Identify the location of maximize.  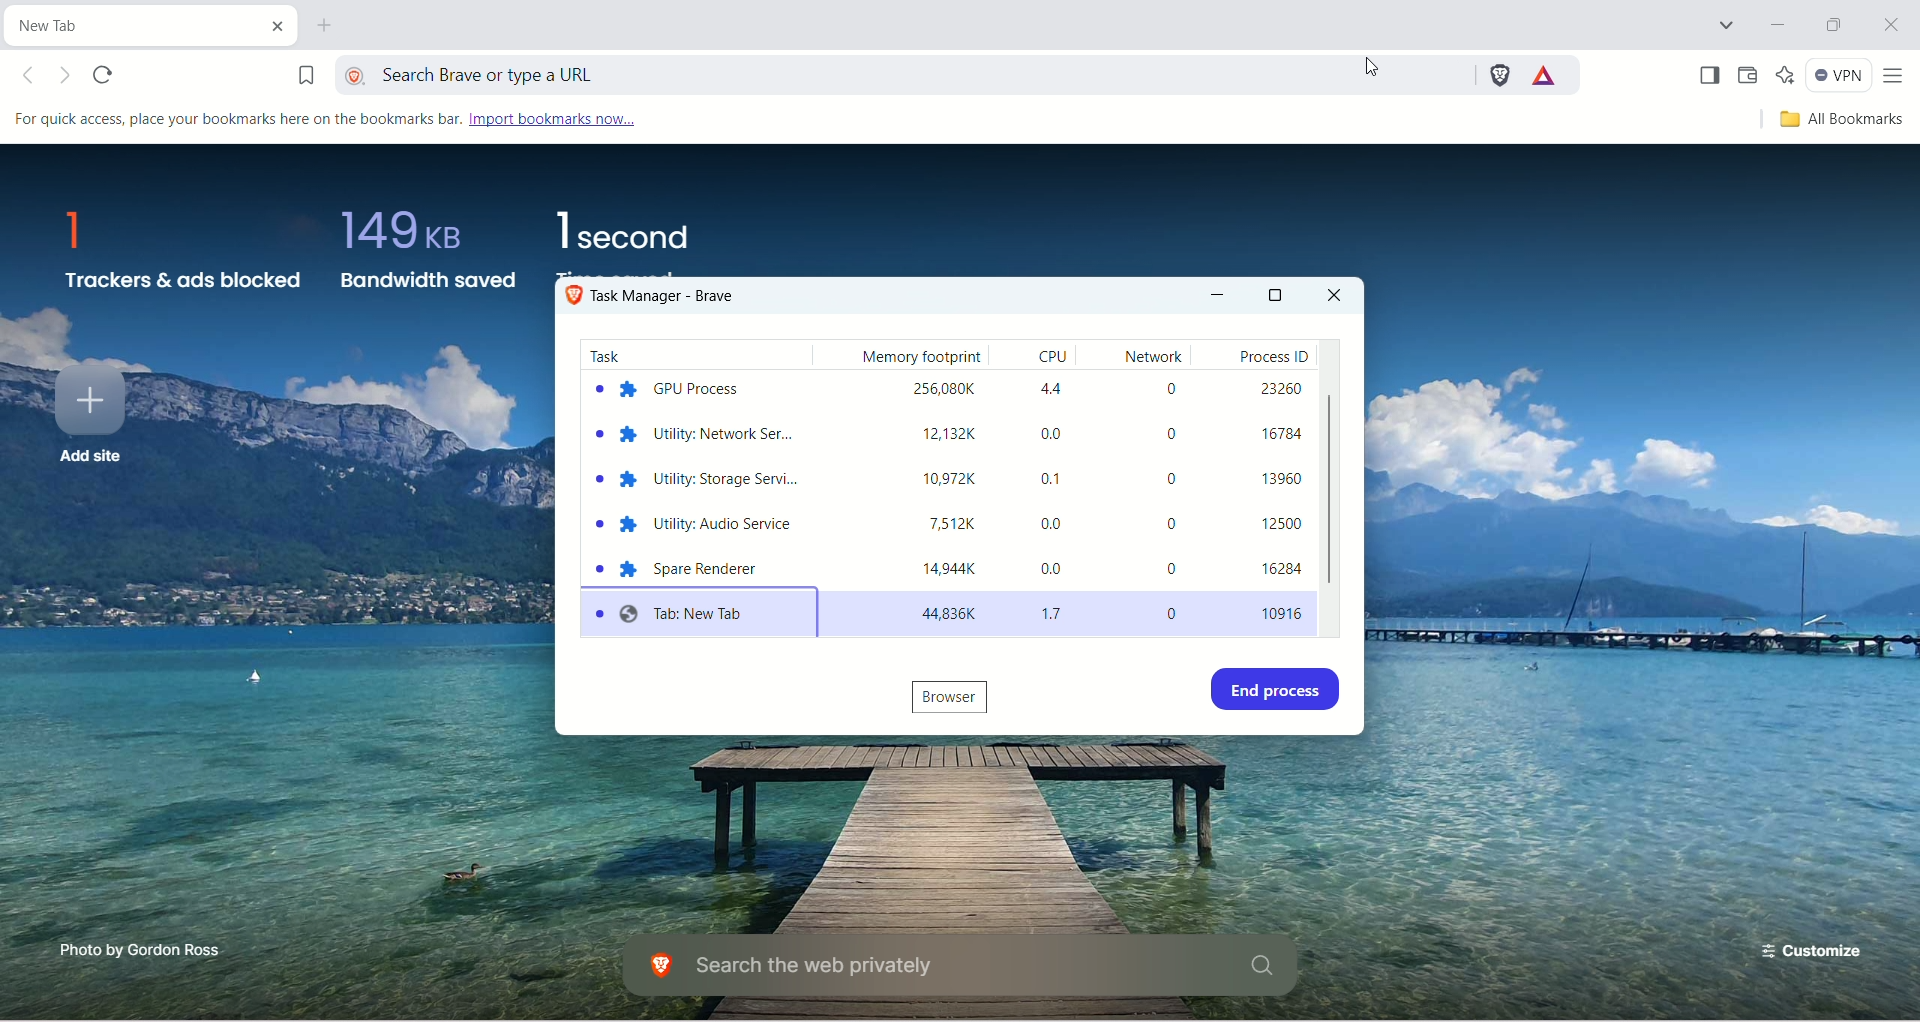
(1834, 23).